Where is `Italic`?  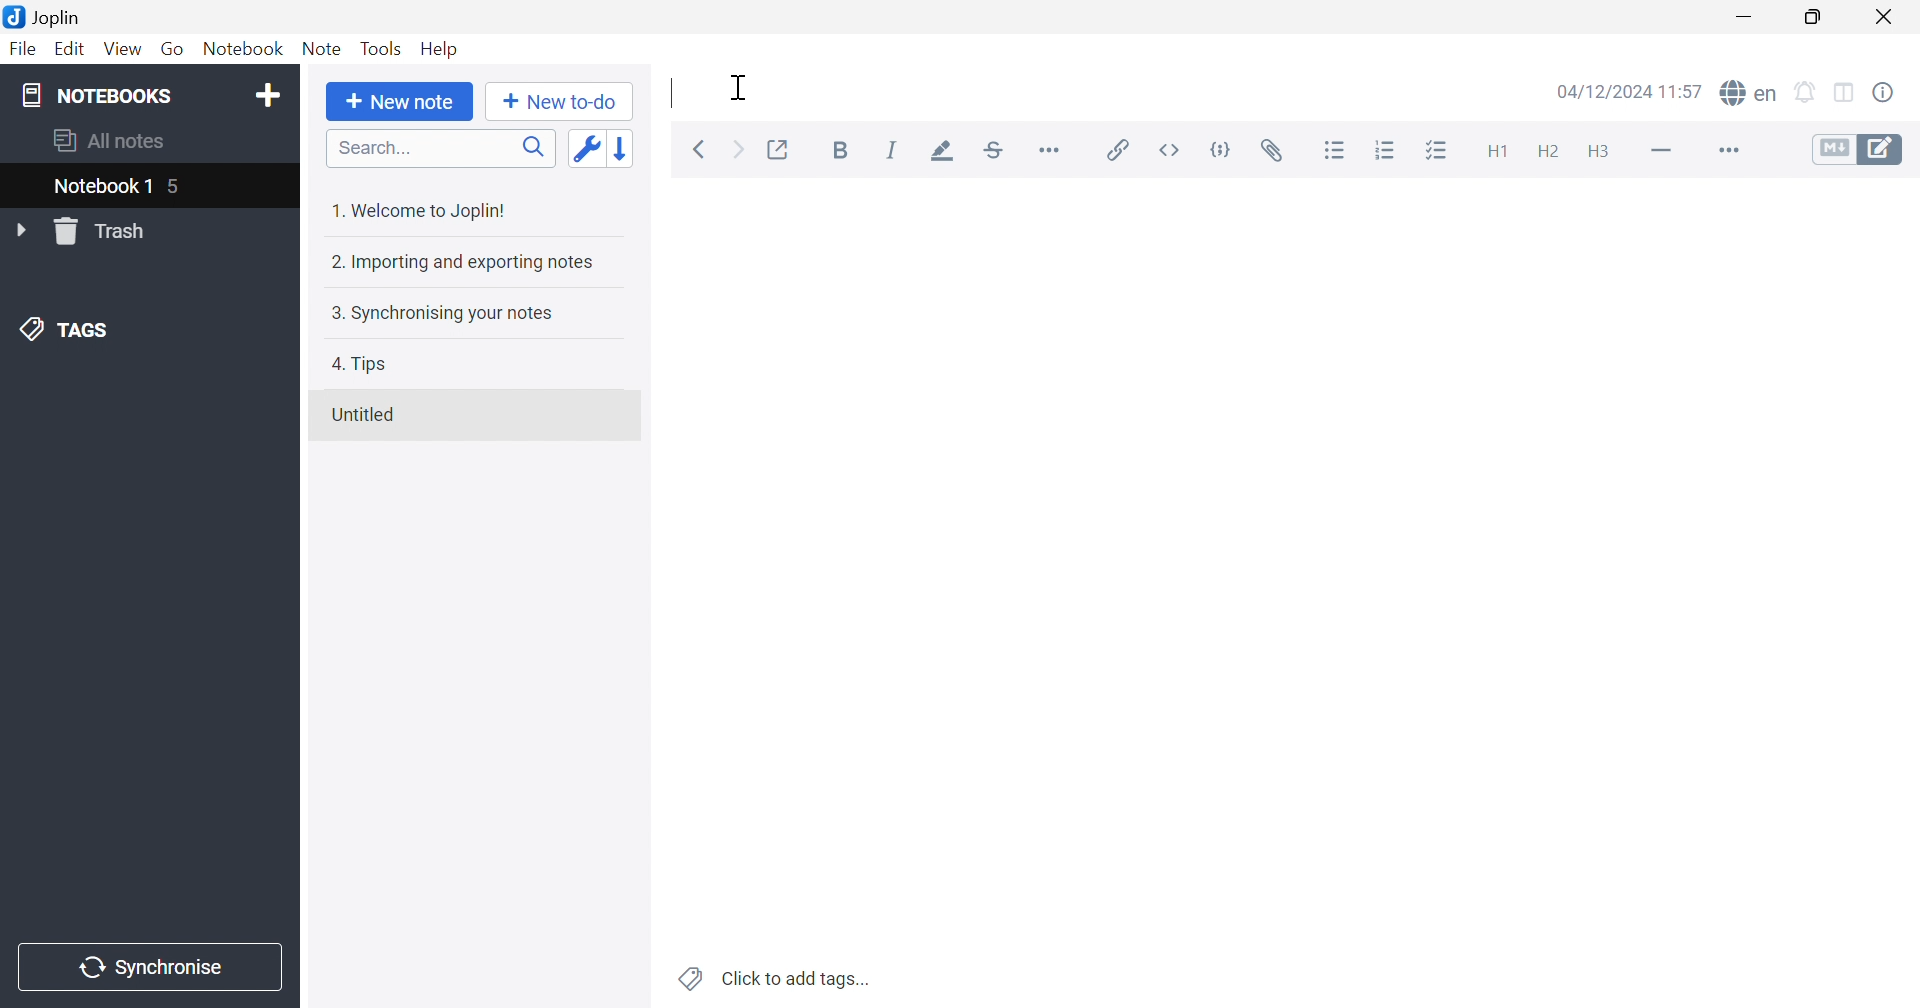
Italic is located at coordinates (892, 150).